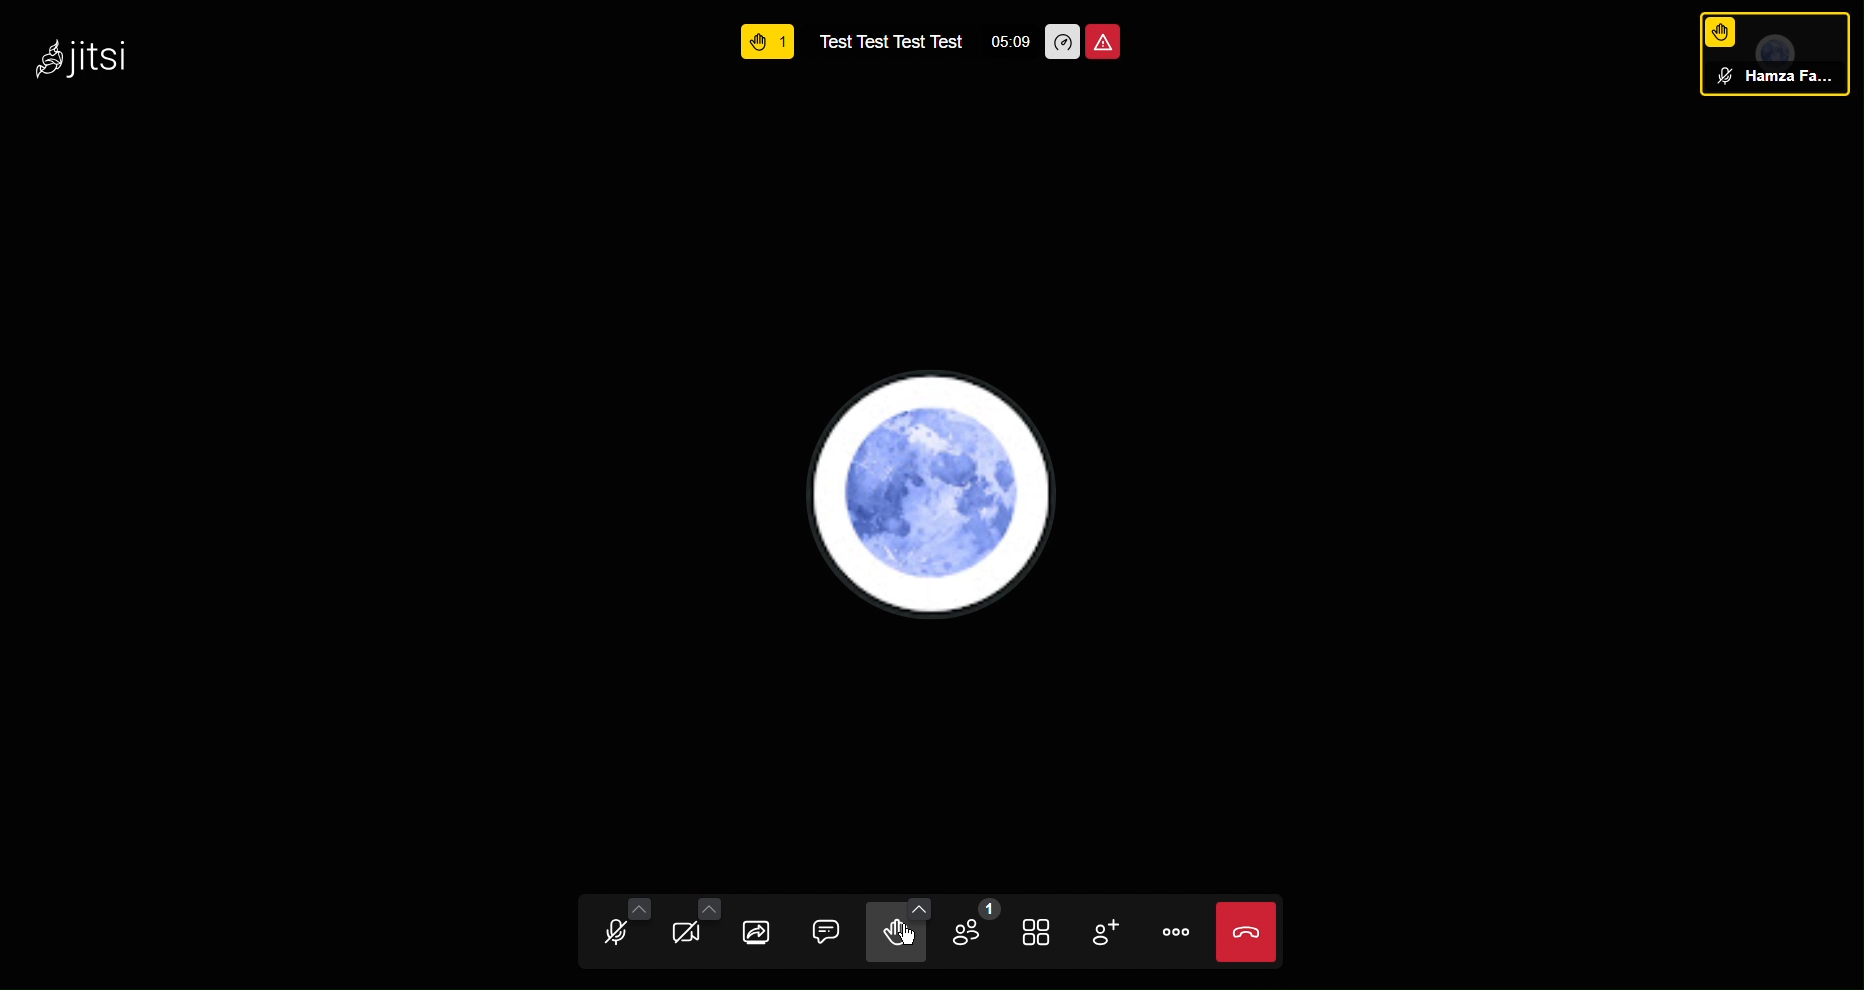  I want to click on Tile View, so click(1046, 931).